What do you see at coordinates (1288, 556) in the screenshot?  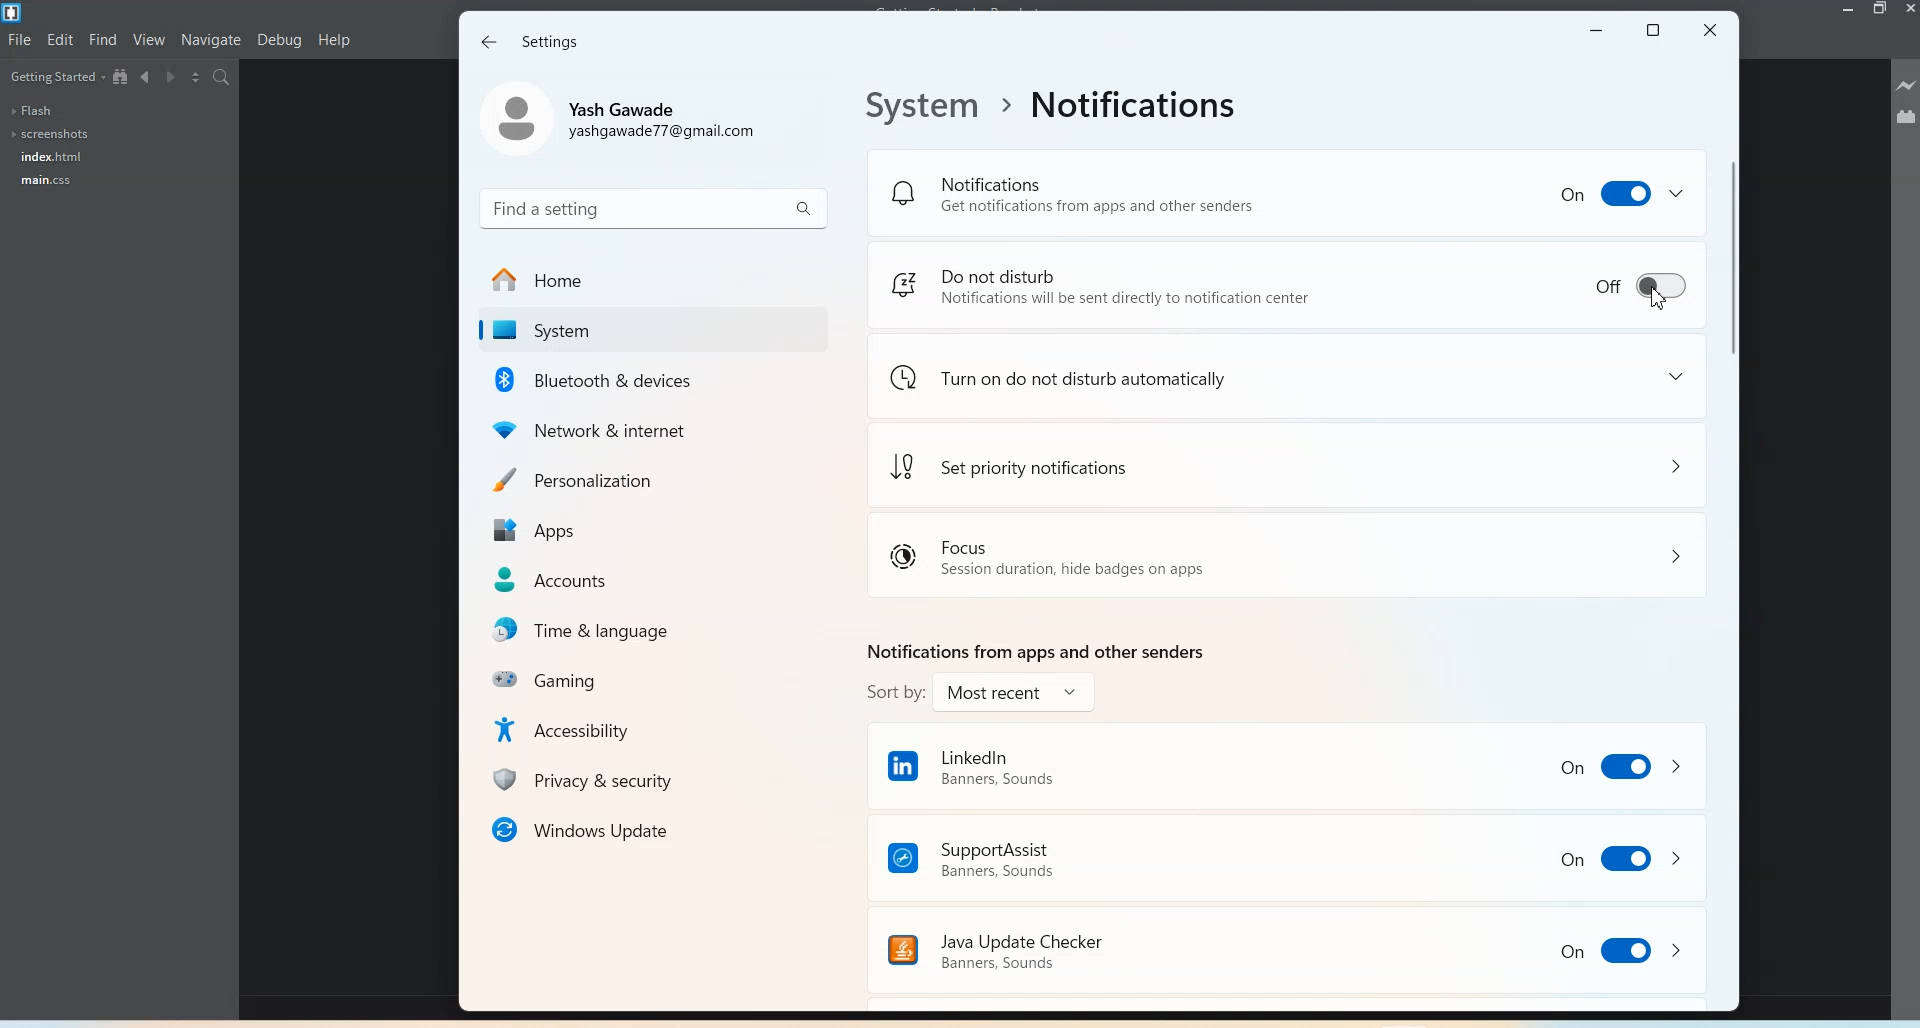 I see `Focus` at bounding box center [1288, 556].